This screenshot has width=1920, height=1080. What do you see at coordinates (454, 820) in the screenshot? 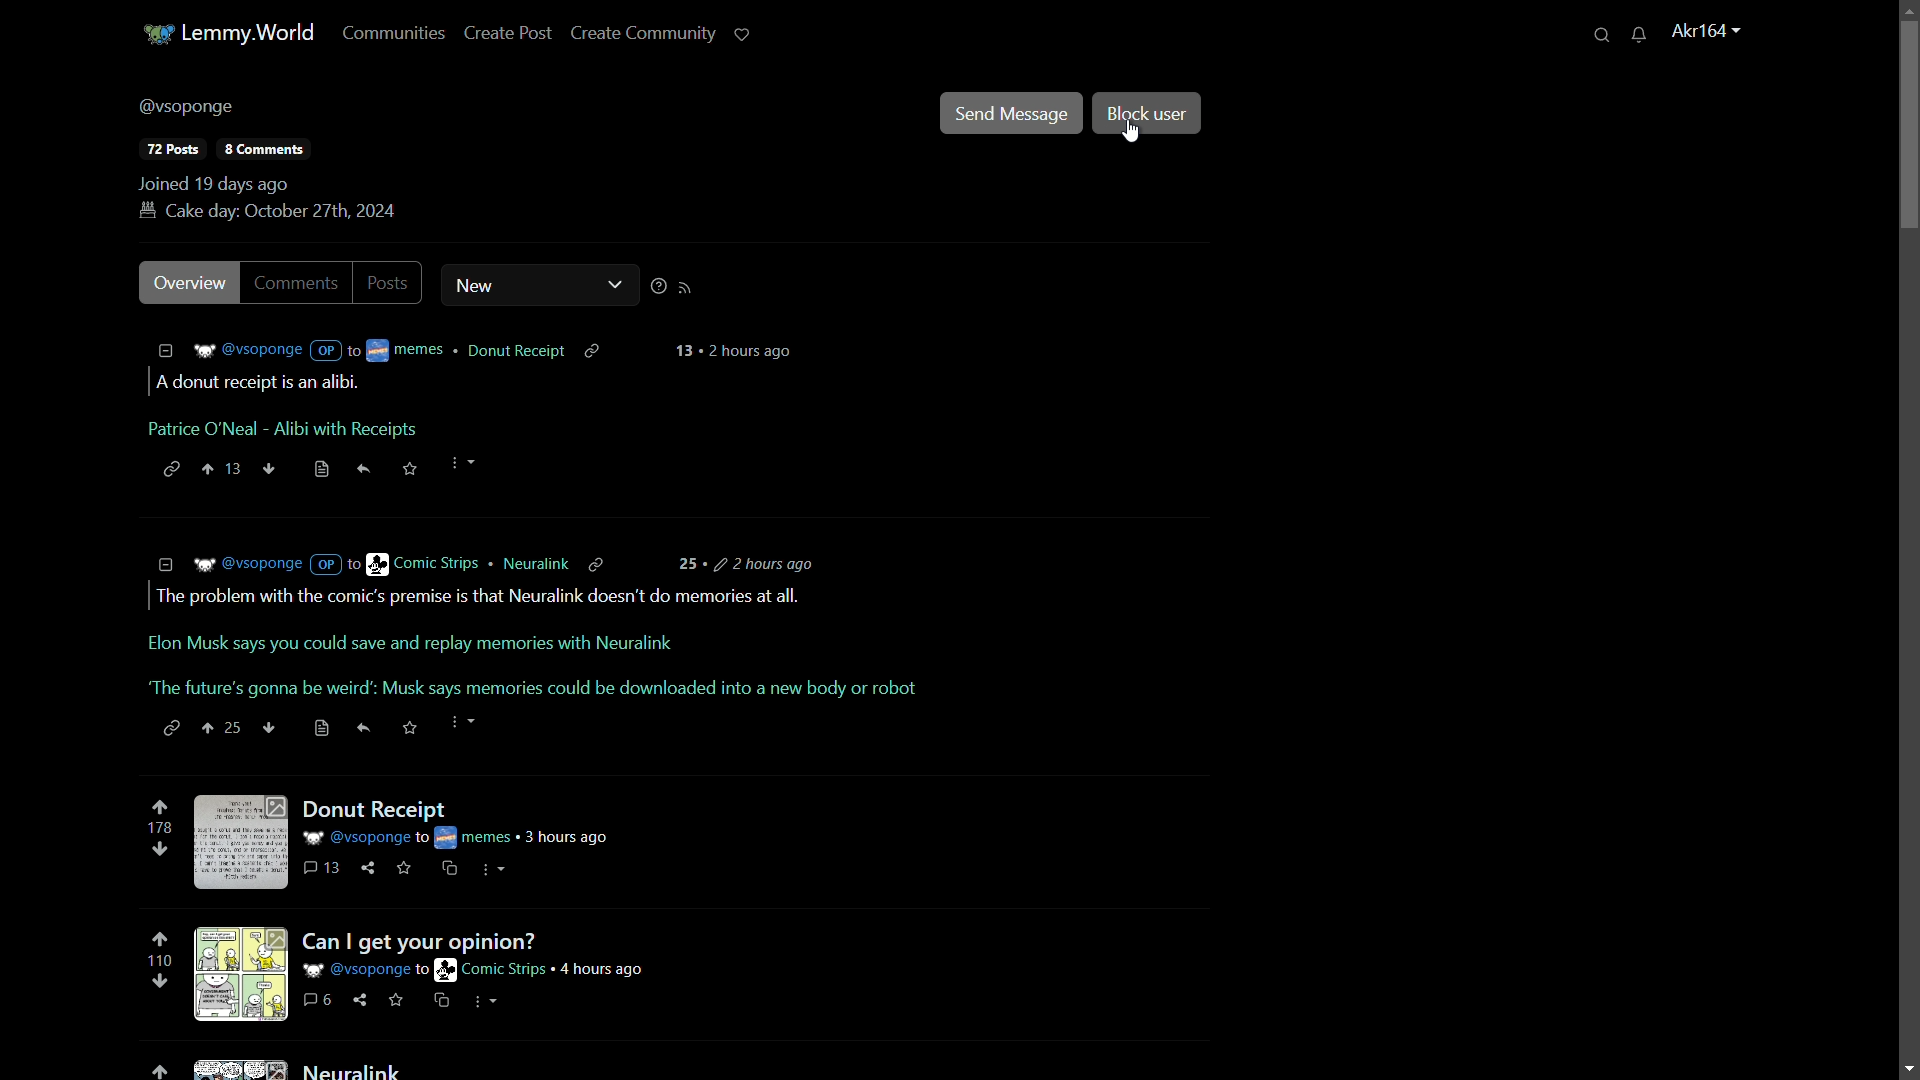
I see `post-1` at bounding box center [454, 820].